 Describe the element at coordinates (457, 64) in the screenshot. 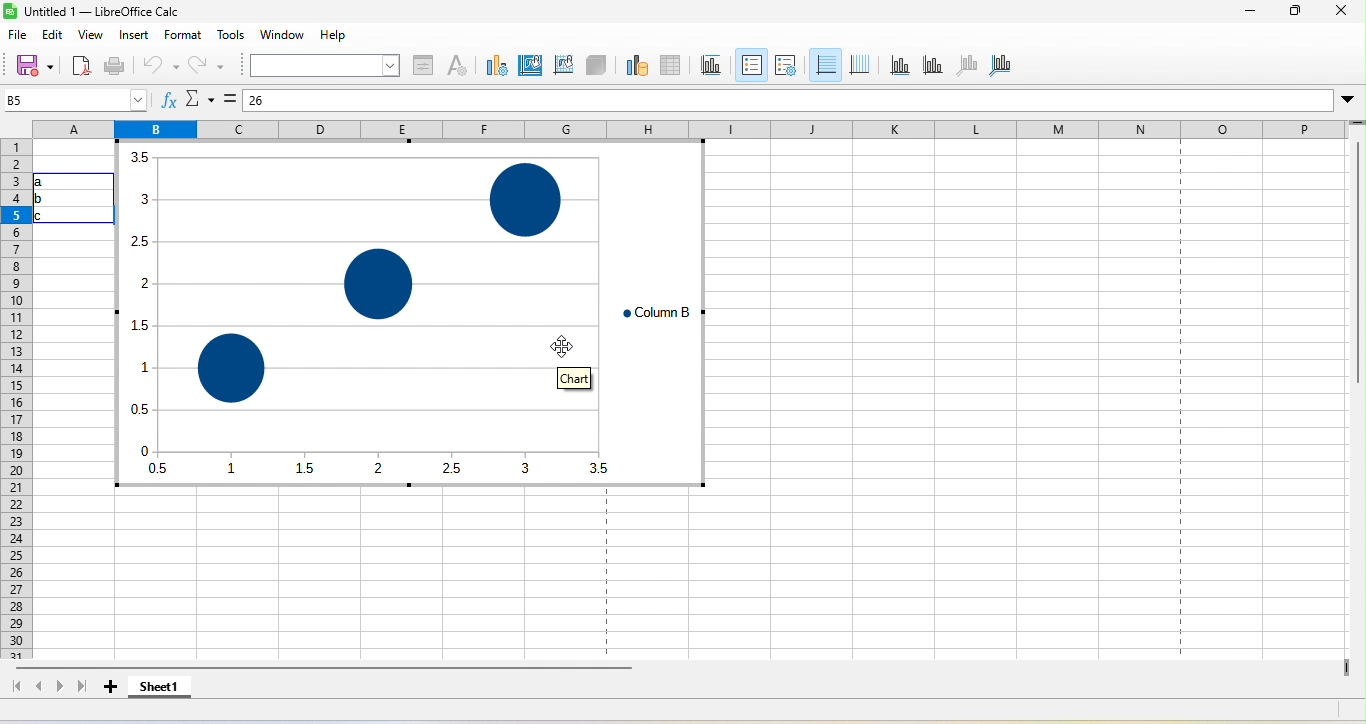

I see `characters` at that location.